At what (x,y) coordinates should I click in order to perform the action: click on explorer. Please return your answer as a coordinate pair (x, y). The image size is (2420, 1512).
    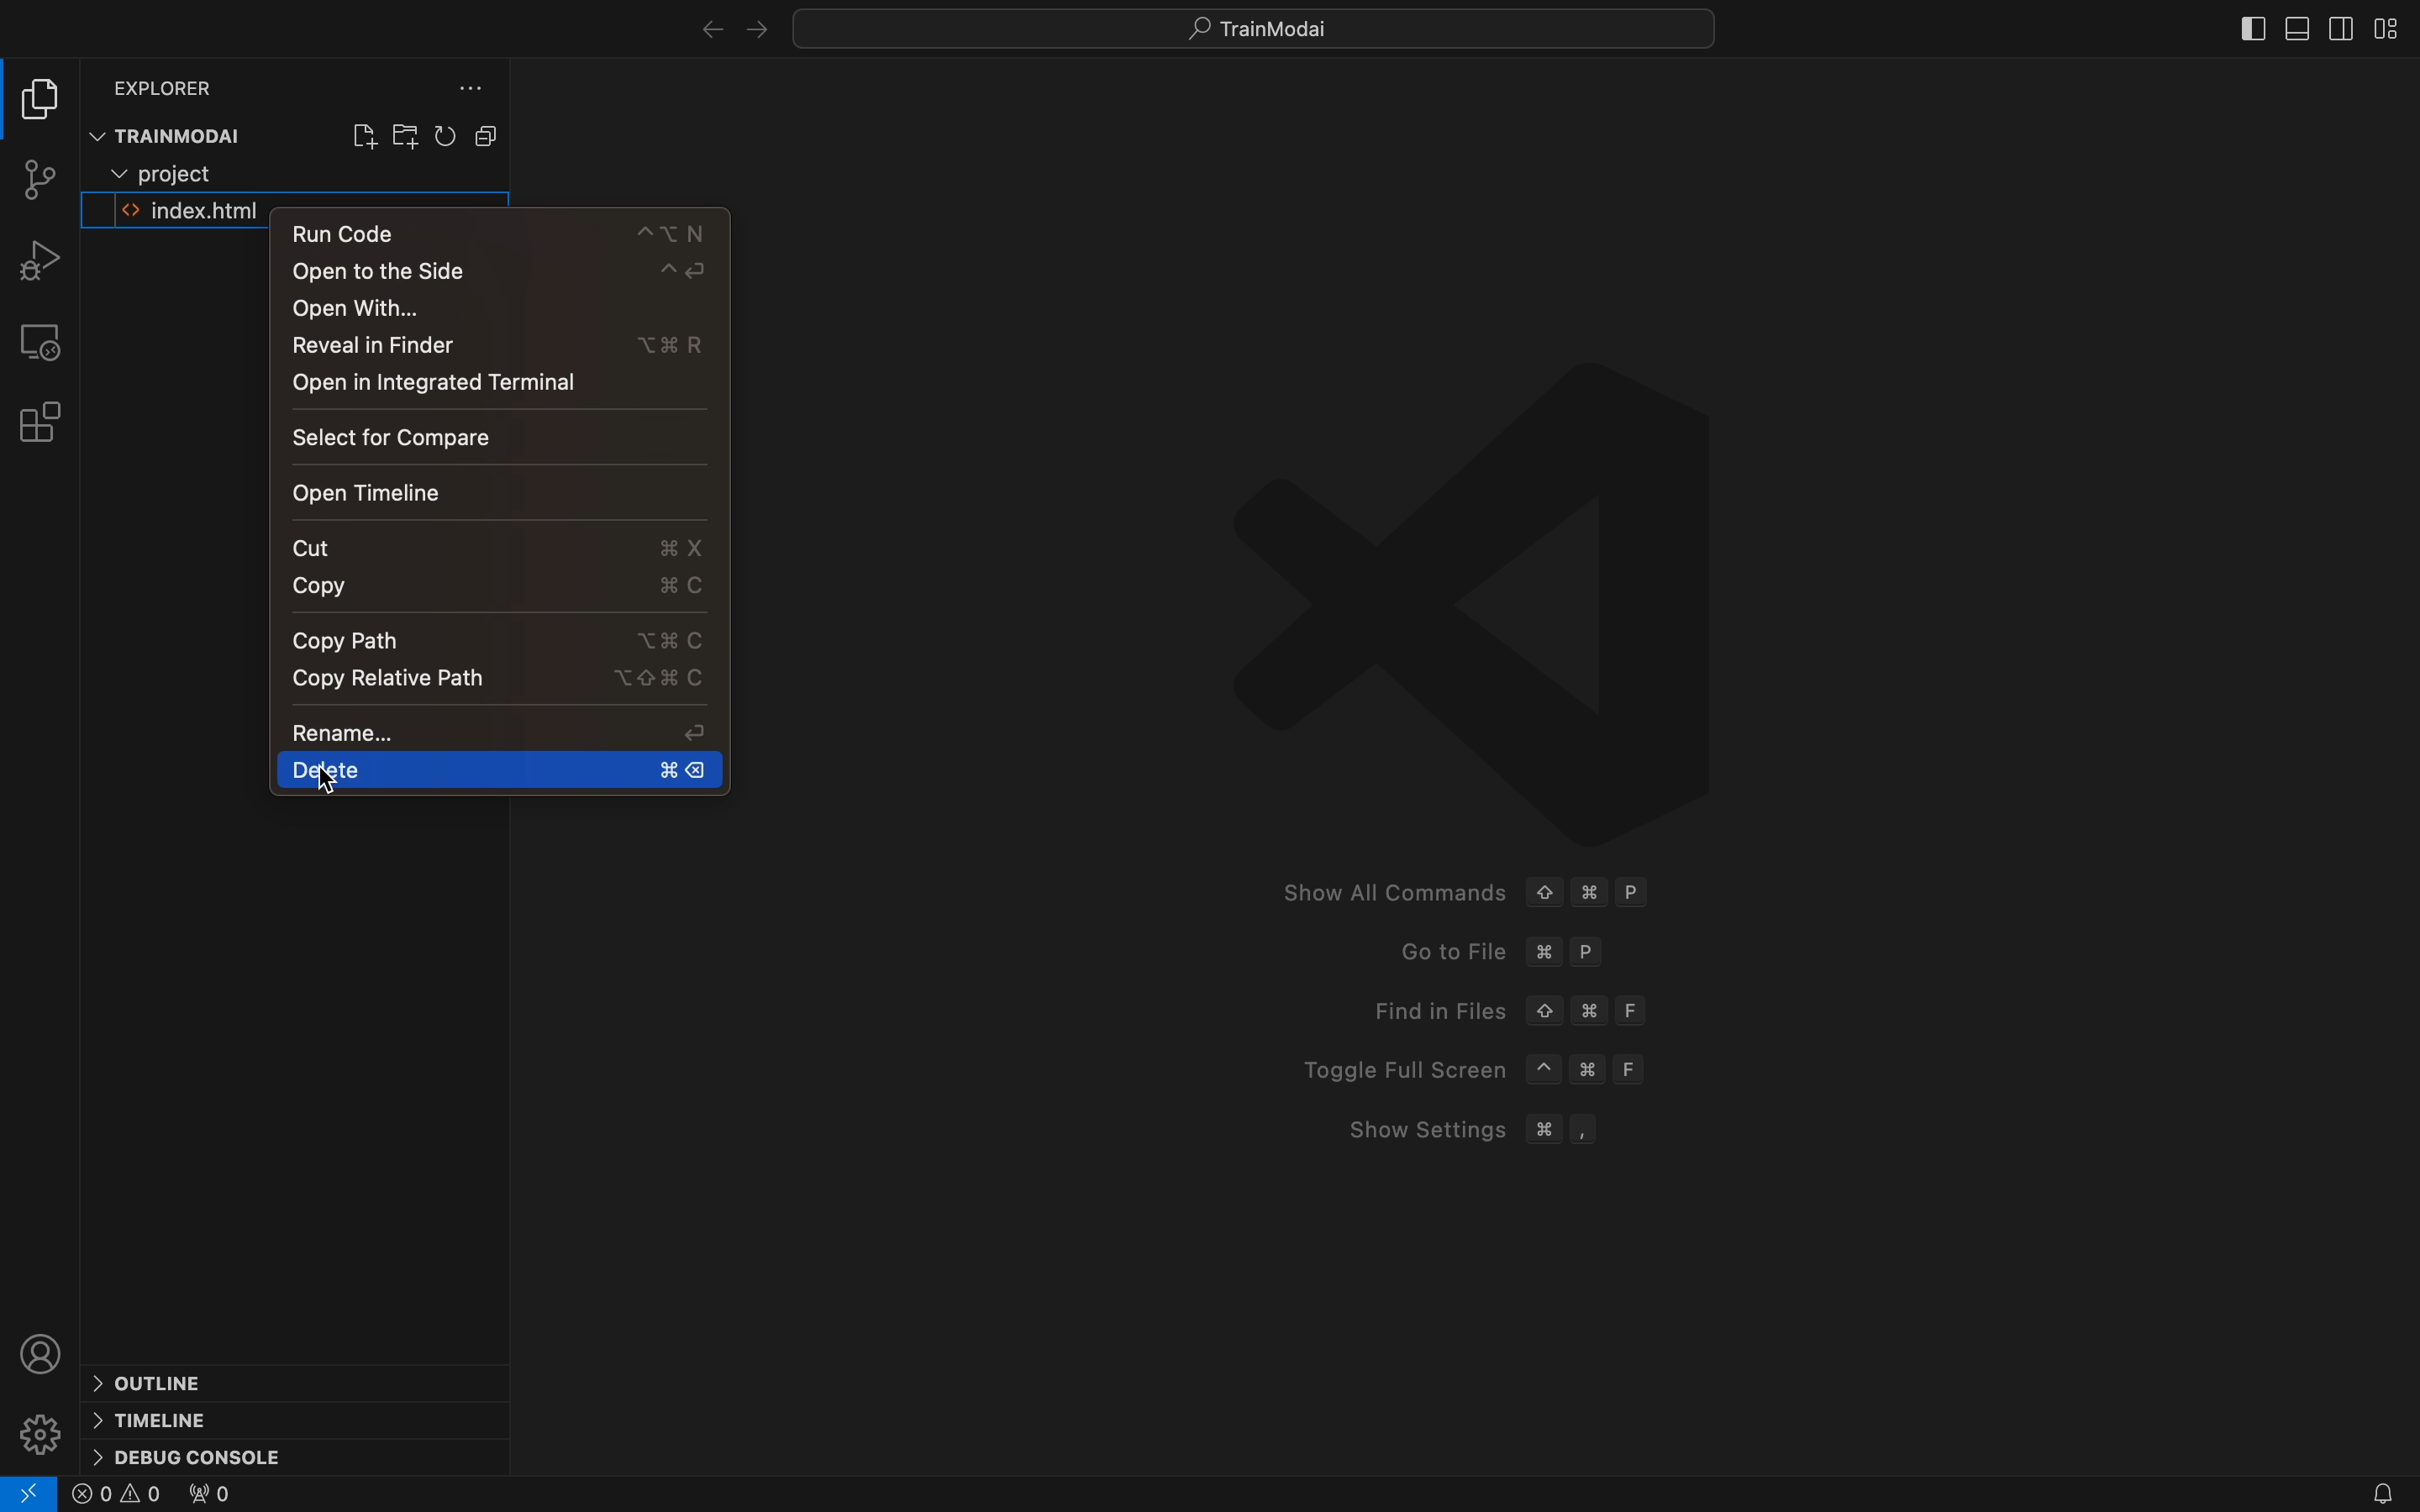
    Looking at the image, I should click on (170, 84).